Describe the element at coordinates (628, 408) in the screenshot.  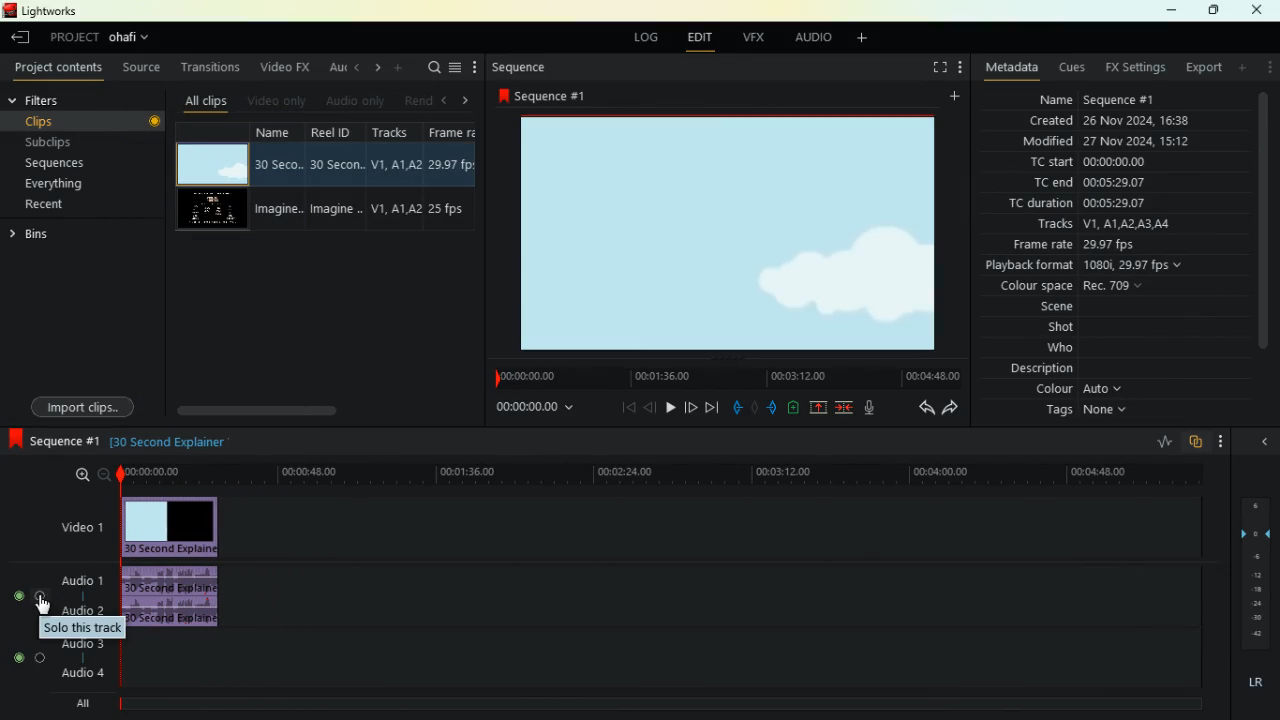
I see `beggining` at that location.